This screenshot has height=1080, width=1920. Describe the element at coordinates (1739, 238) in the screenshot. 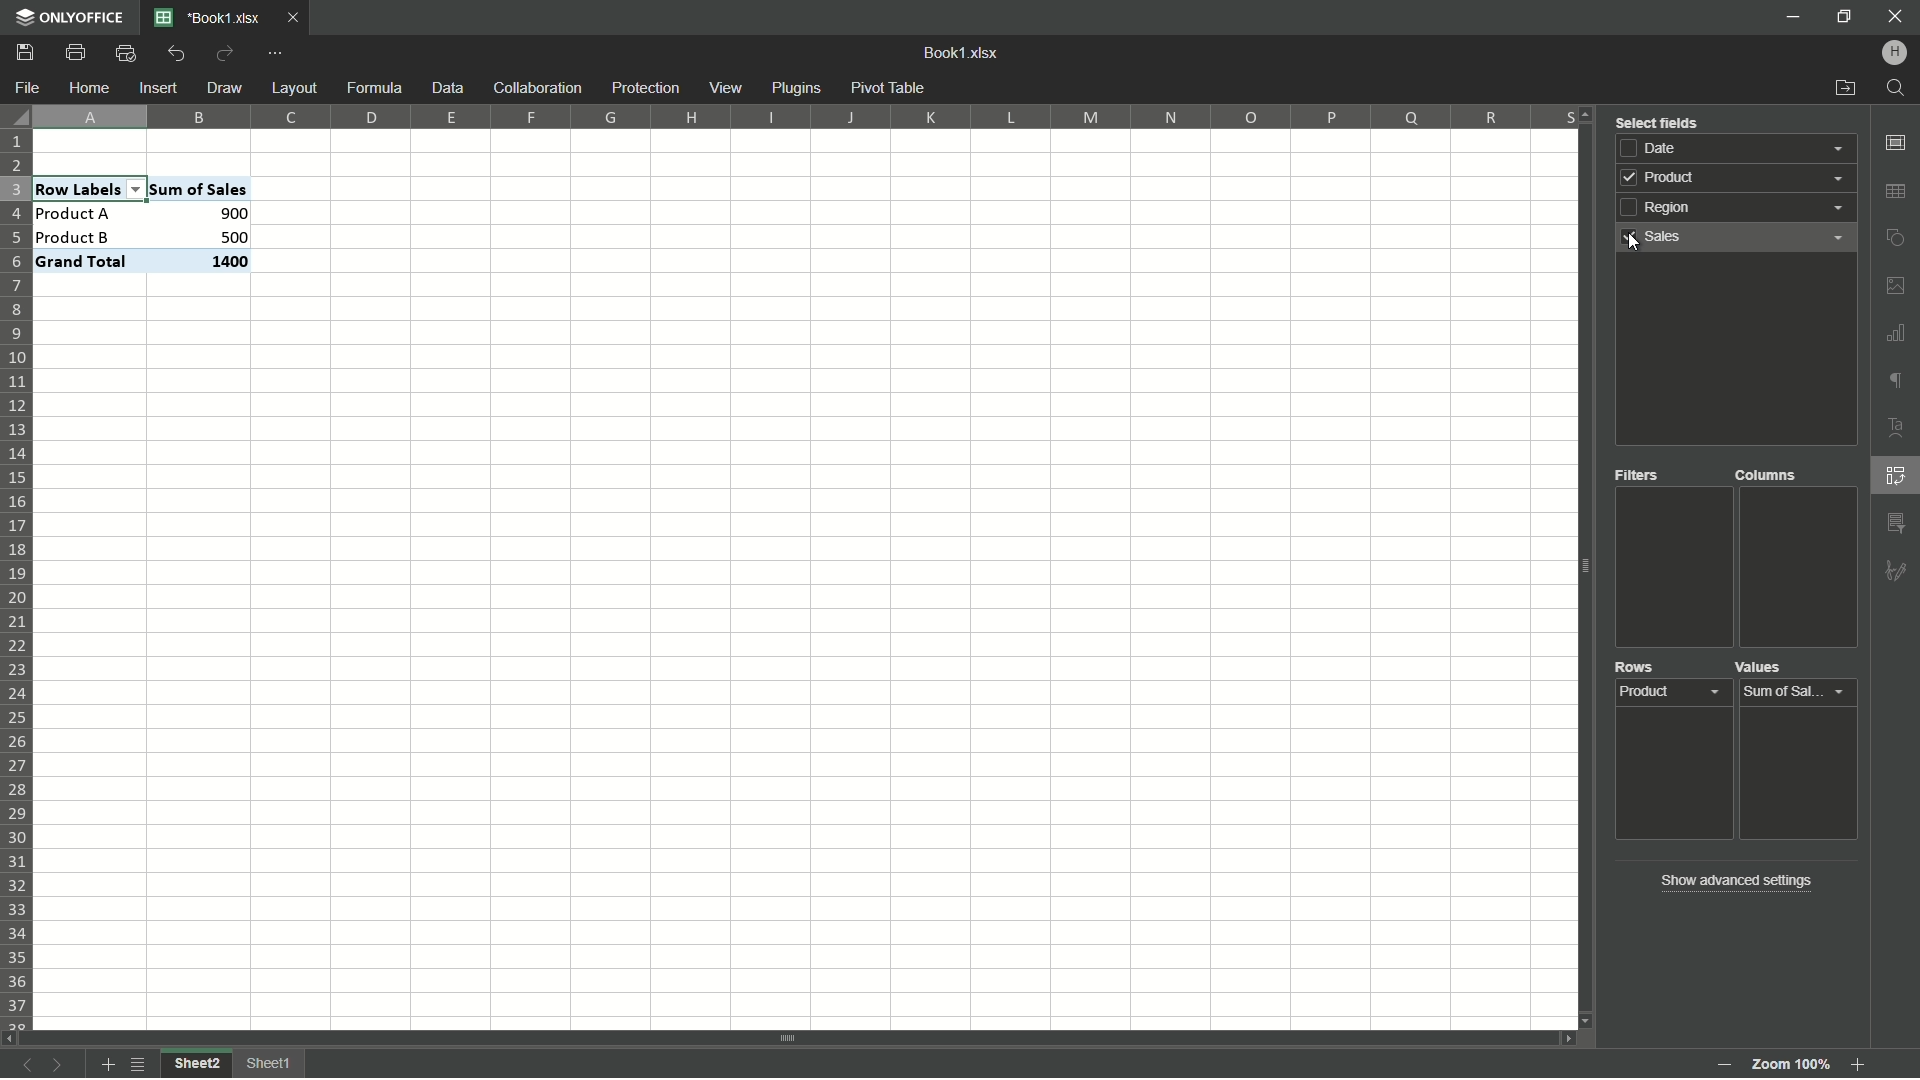

I see `Sales` at that location.